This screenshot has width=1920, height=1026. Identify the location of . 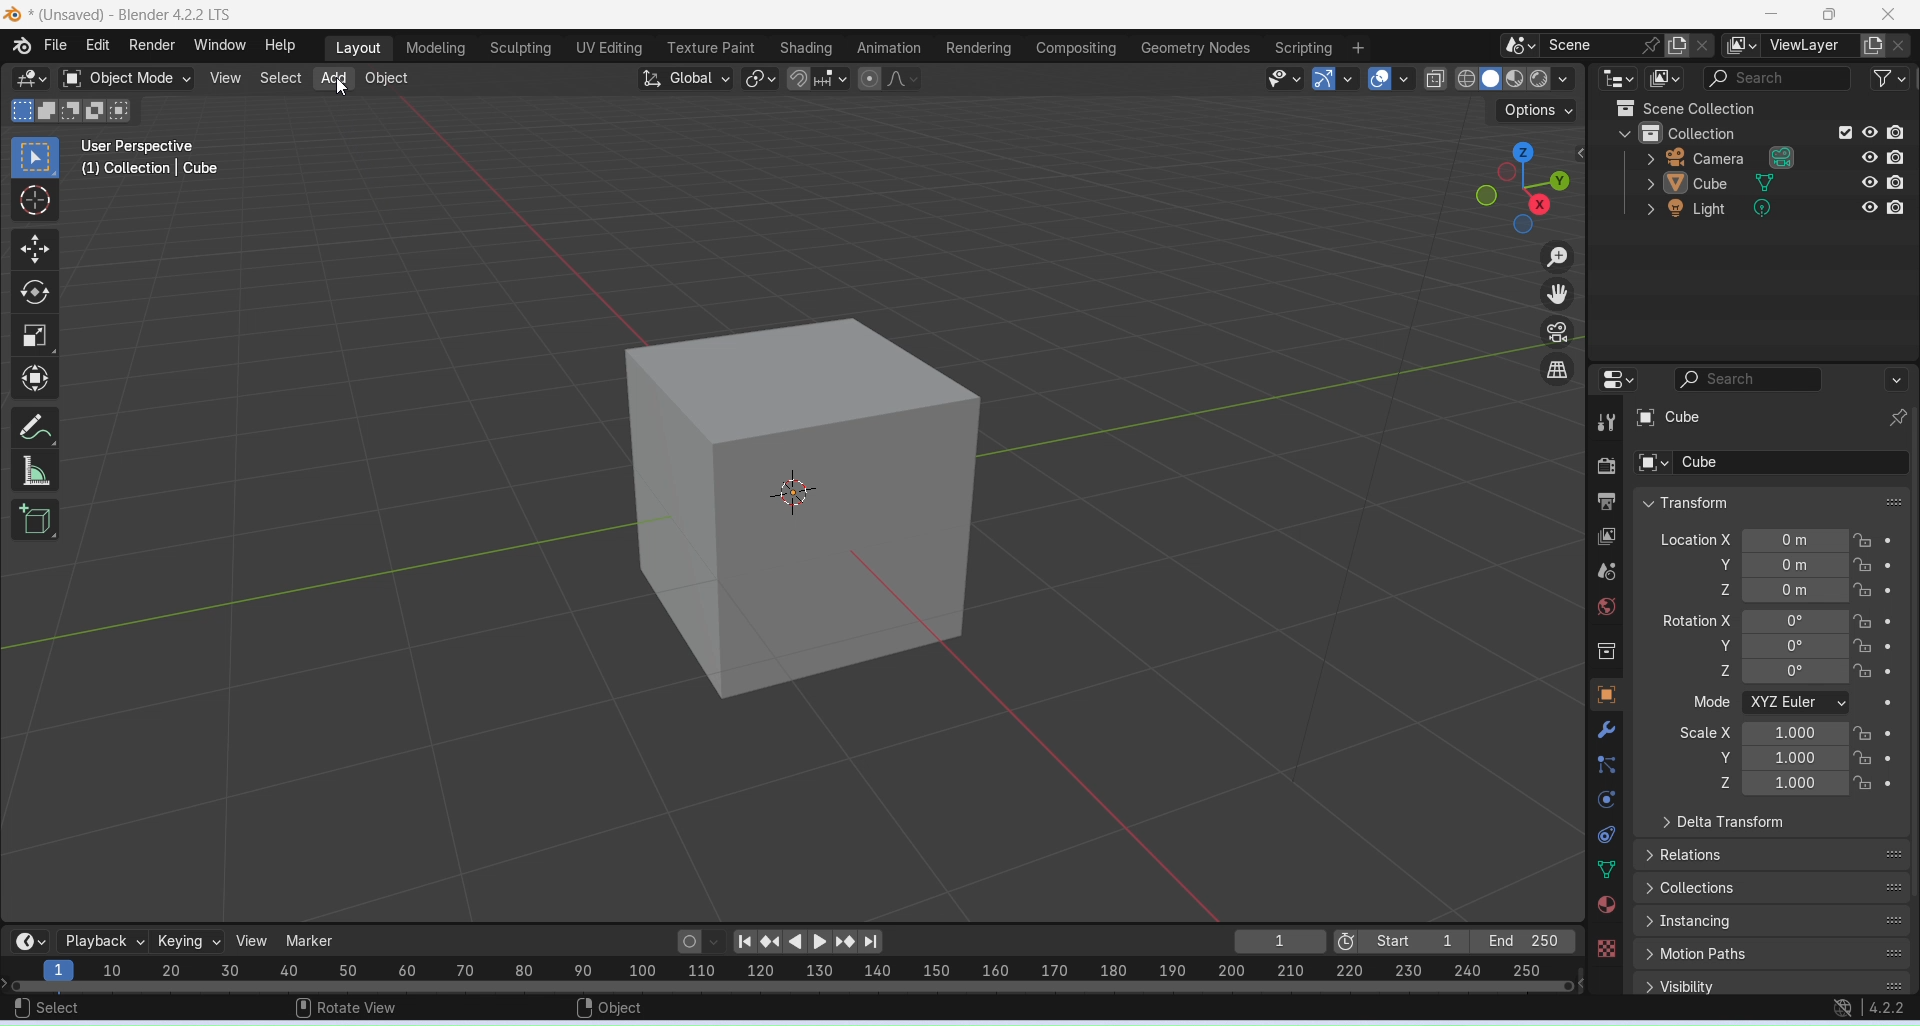
(1609, 572).